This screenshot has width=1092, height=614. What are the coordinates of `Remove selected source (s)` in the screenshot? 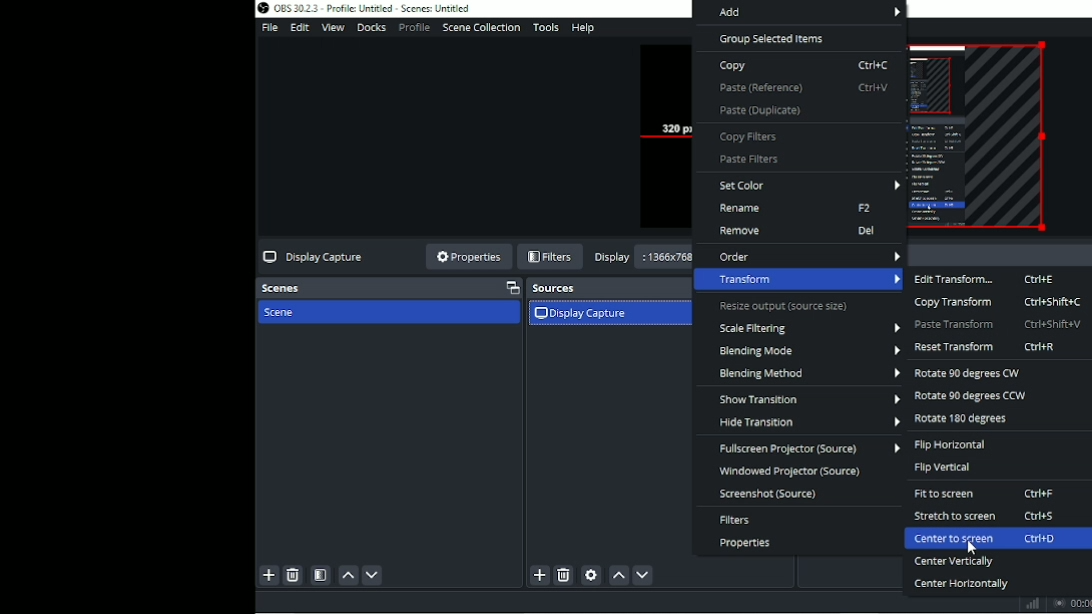 It's located at (563, 575).